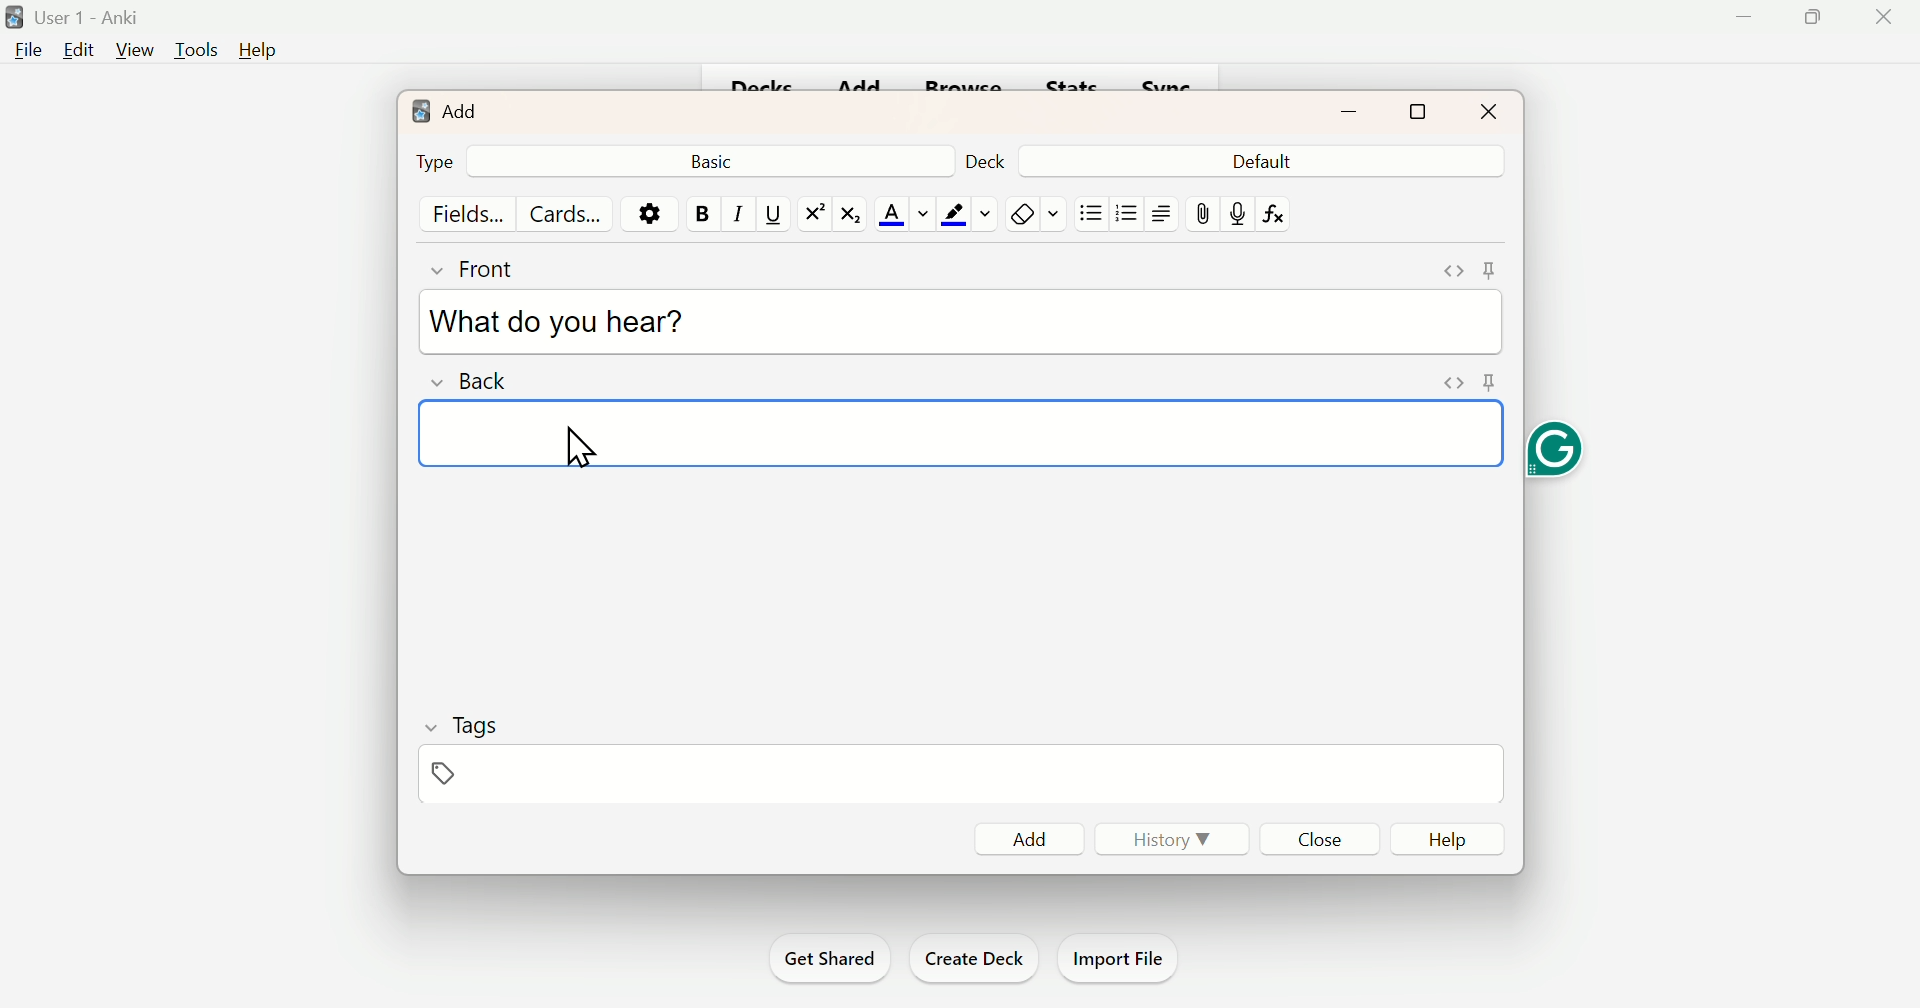 This screenshot has height=1008, width=1920. What do you see at coordinates (1451, 837) in the screenshot?
I see `Help` at bounding box center [1451, 837].